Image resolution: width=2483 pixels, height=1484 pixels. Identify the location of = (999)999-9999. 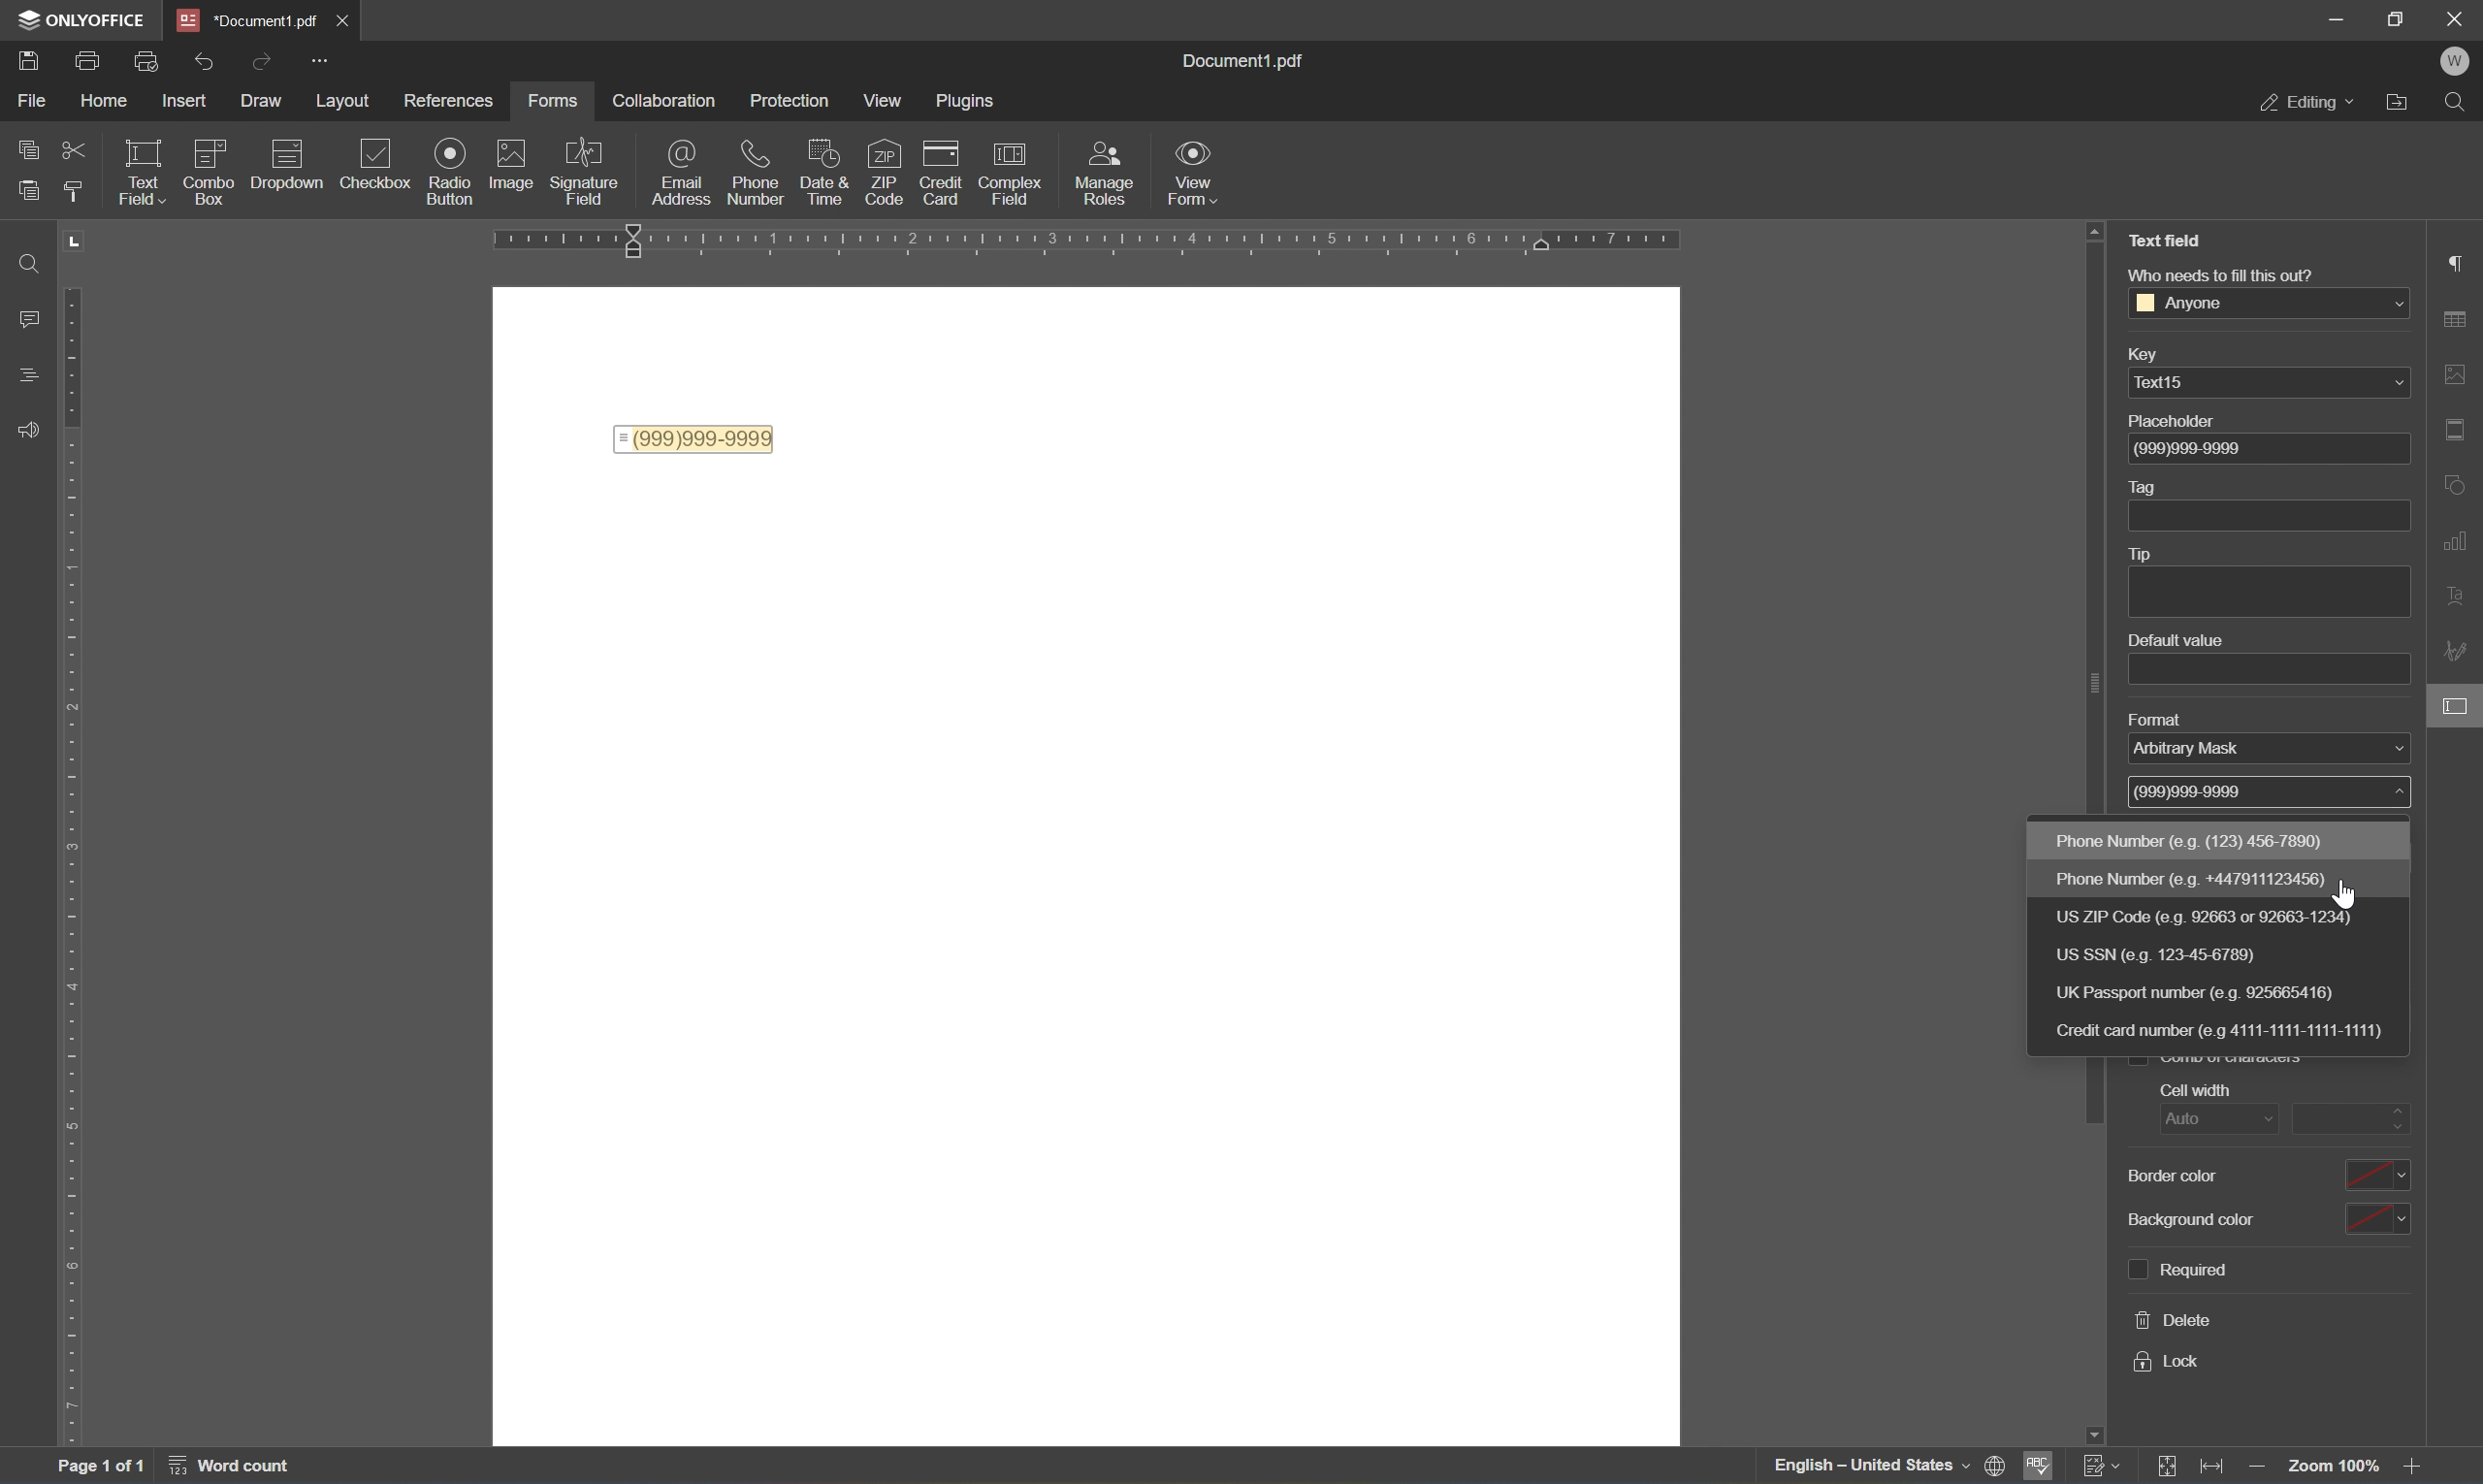
(695, 438).